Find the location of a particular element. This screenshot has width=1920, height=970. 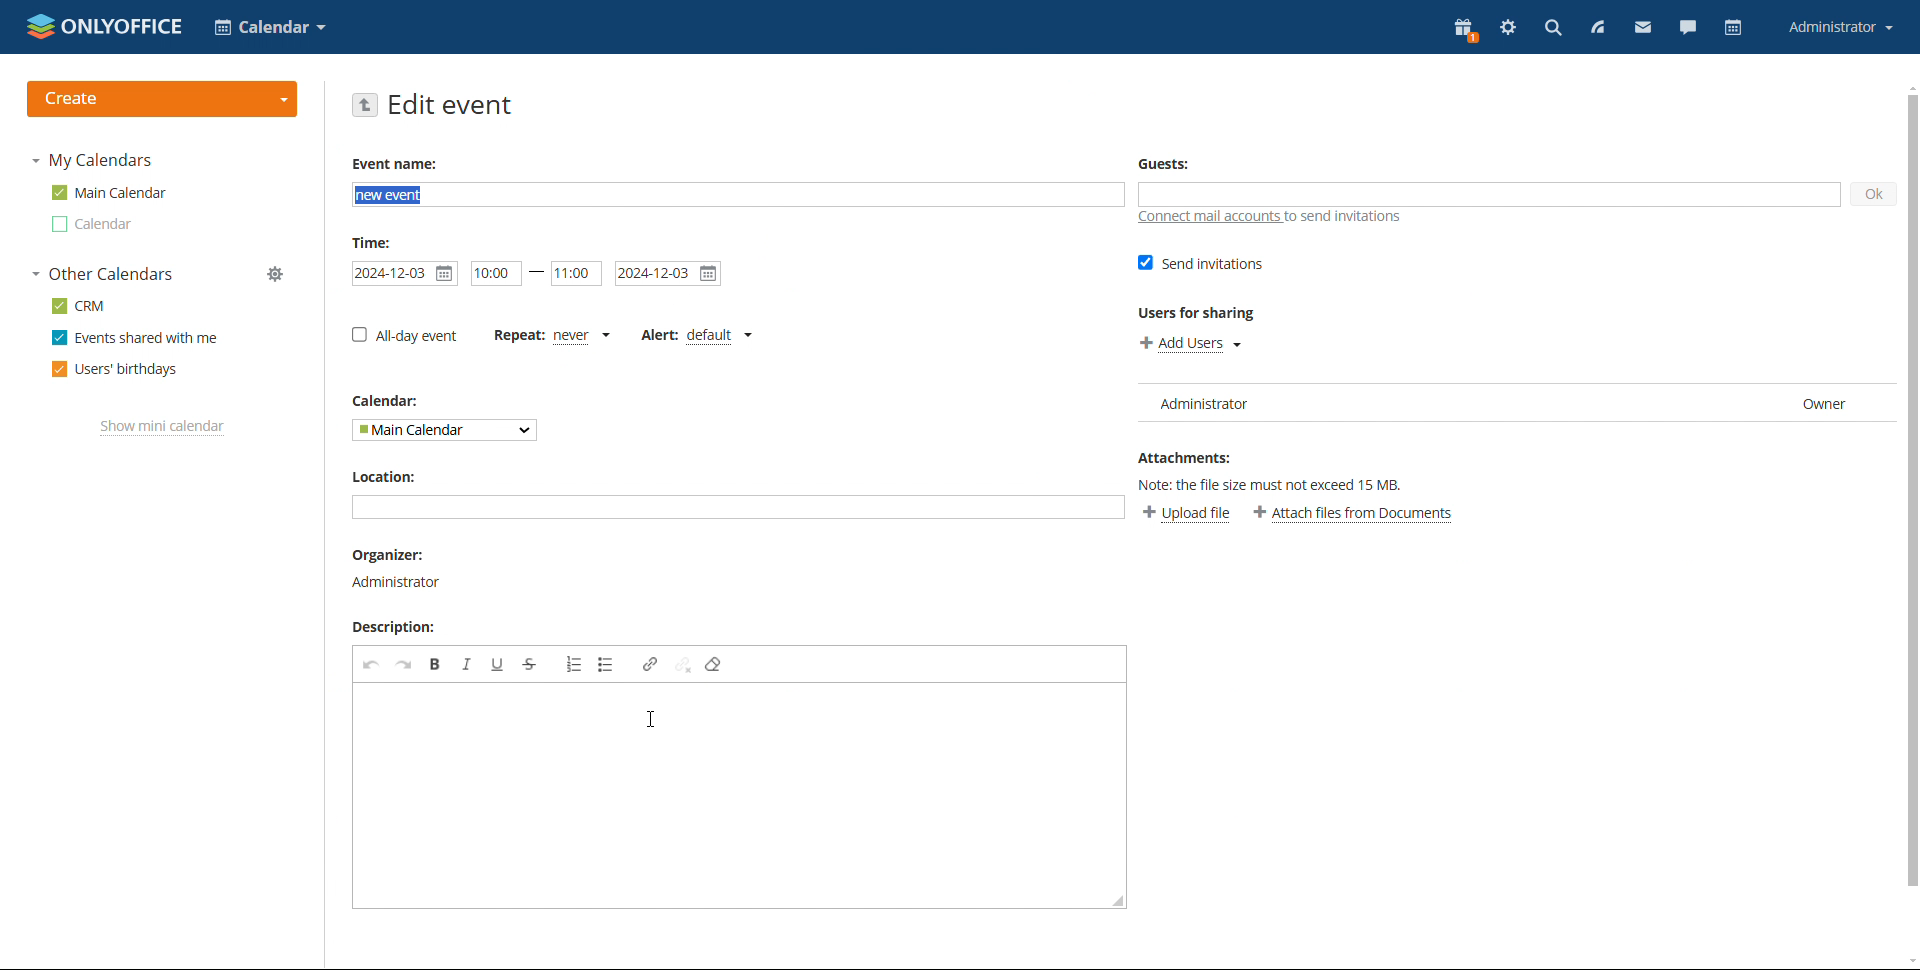

link is located at coordinates (651, 663).